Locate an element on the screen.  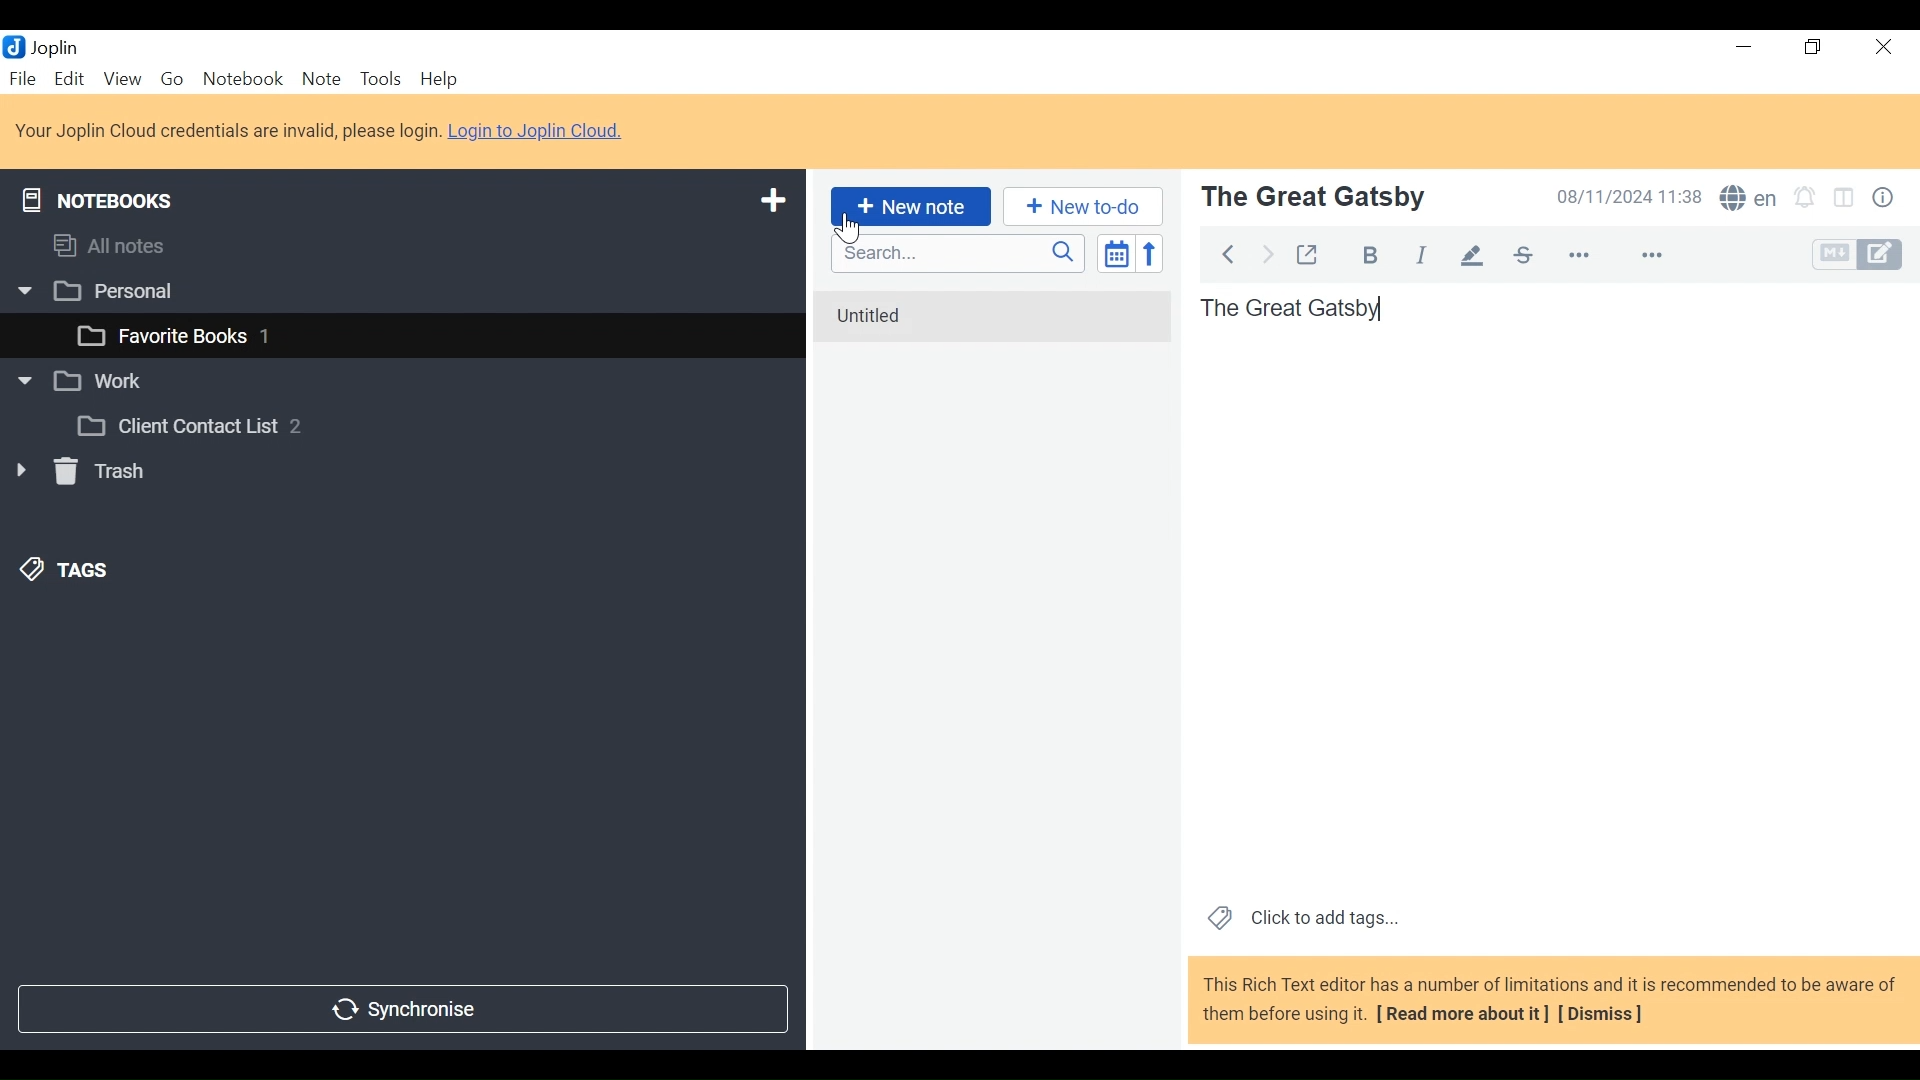
View is located at coordinates (122, 80).